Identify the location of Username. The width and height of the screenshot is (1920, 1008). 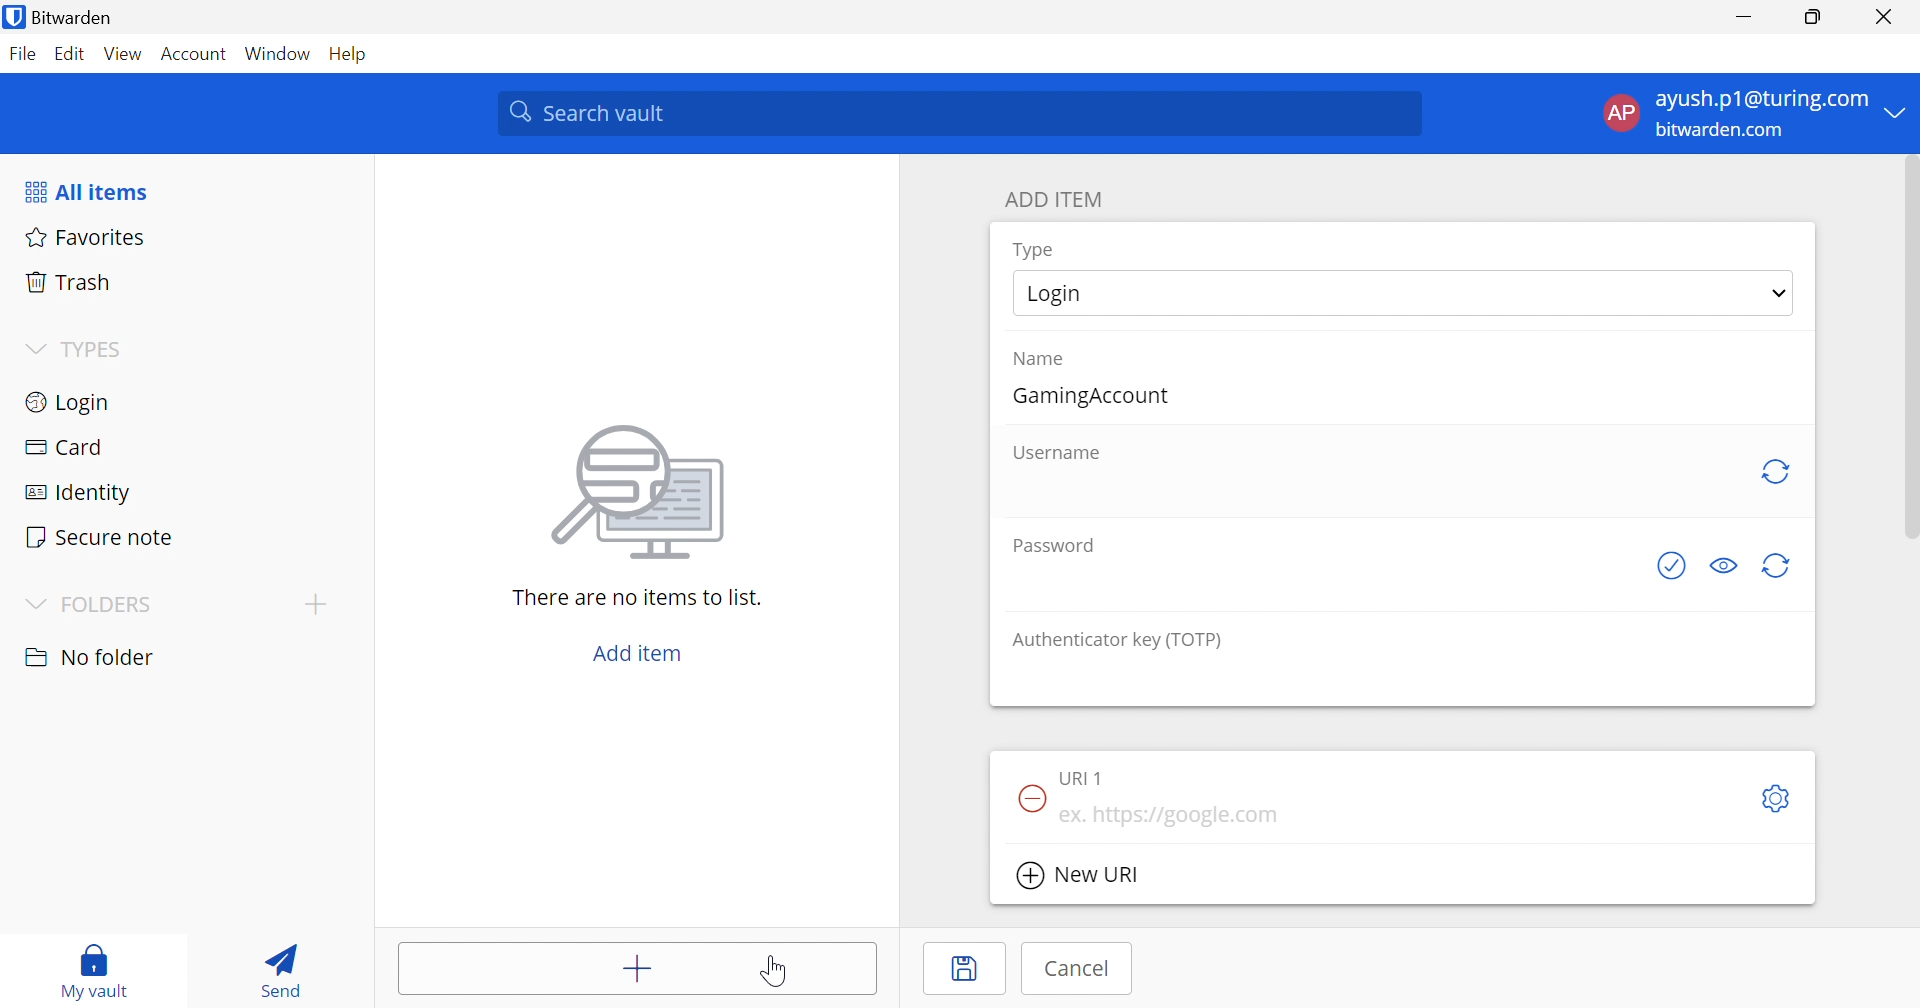
(1060, 454).